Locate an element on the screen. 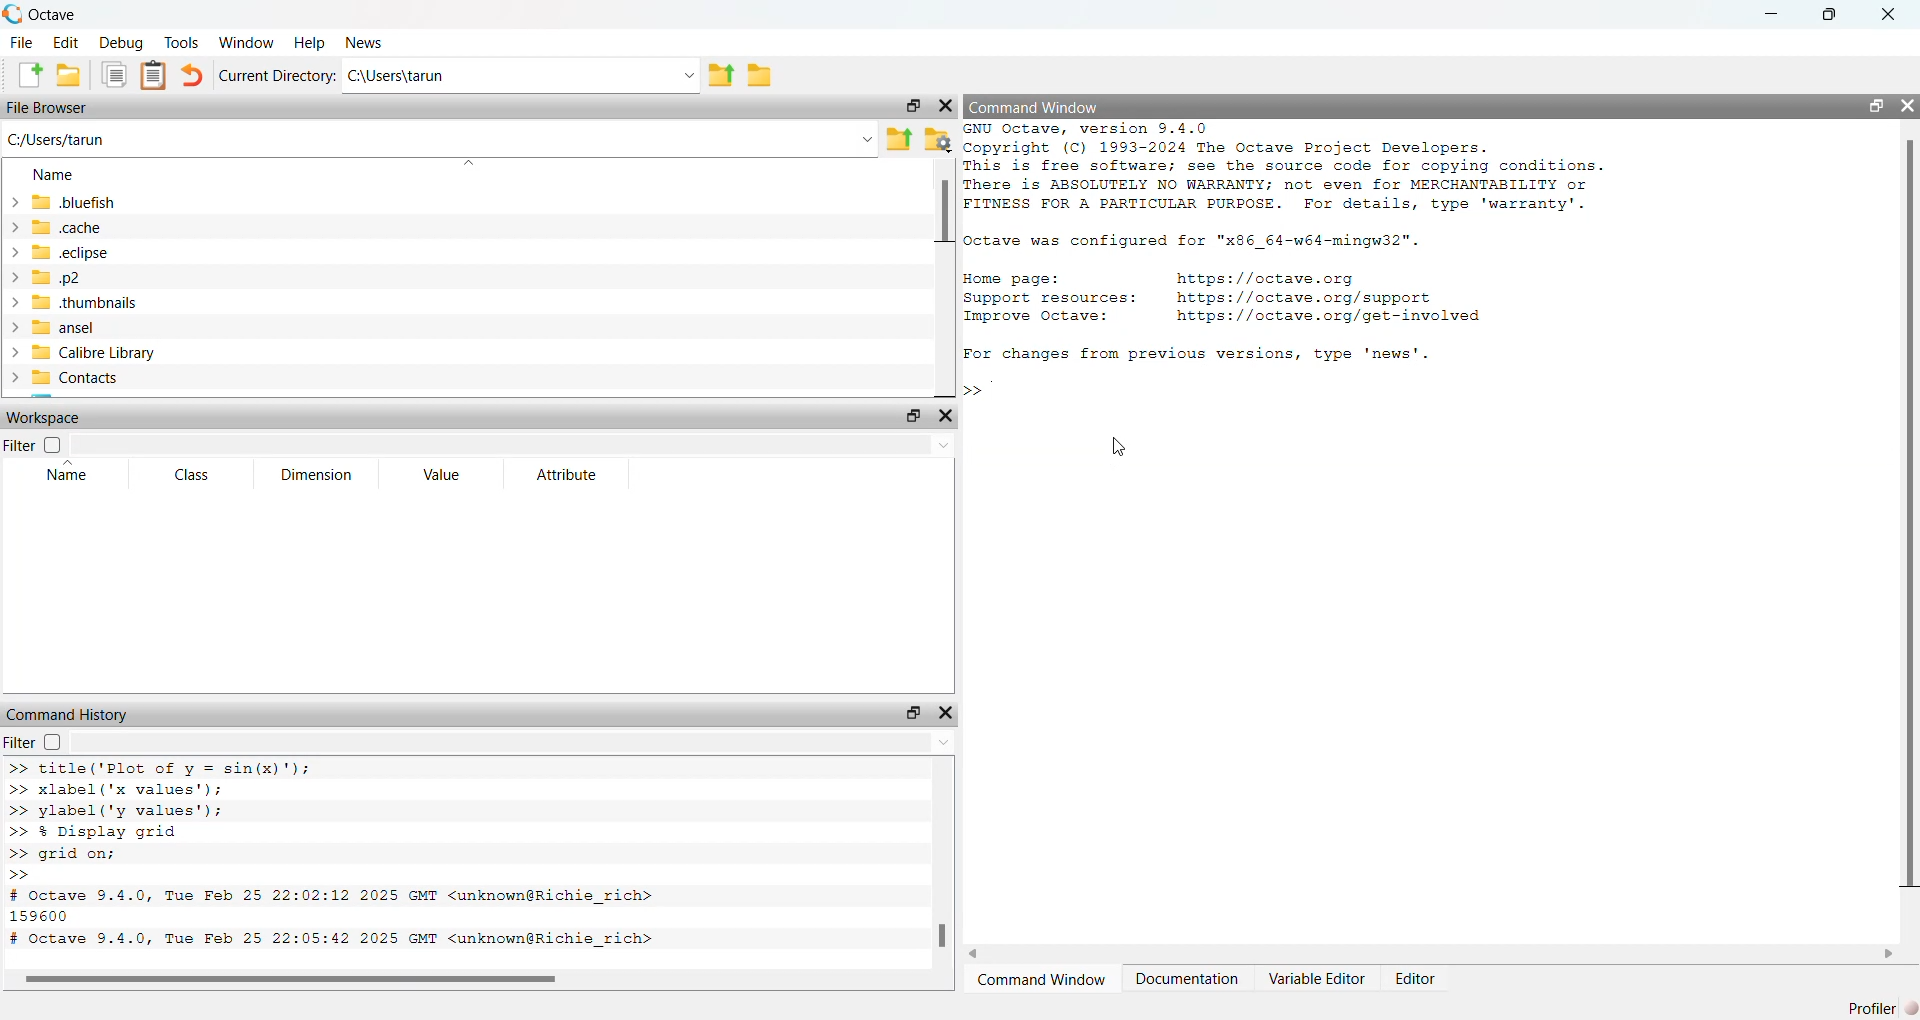 The image size is (1920, 1020). ® Copyright (C) 1993-2024 The Octave Project Developers. is located at coordinates (1236, 147).